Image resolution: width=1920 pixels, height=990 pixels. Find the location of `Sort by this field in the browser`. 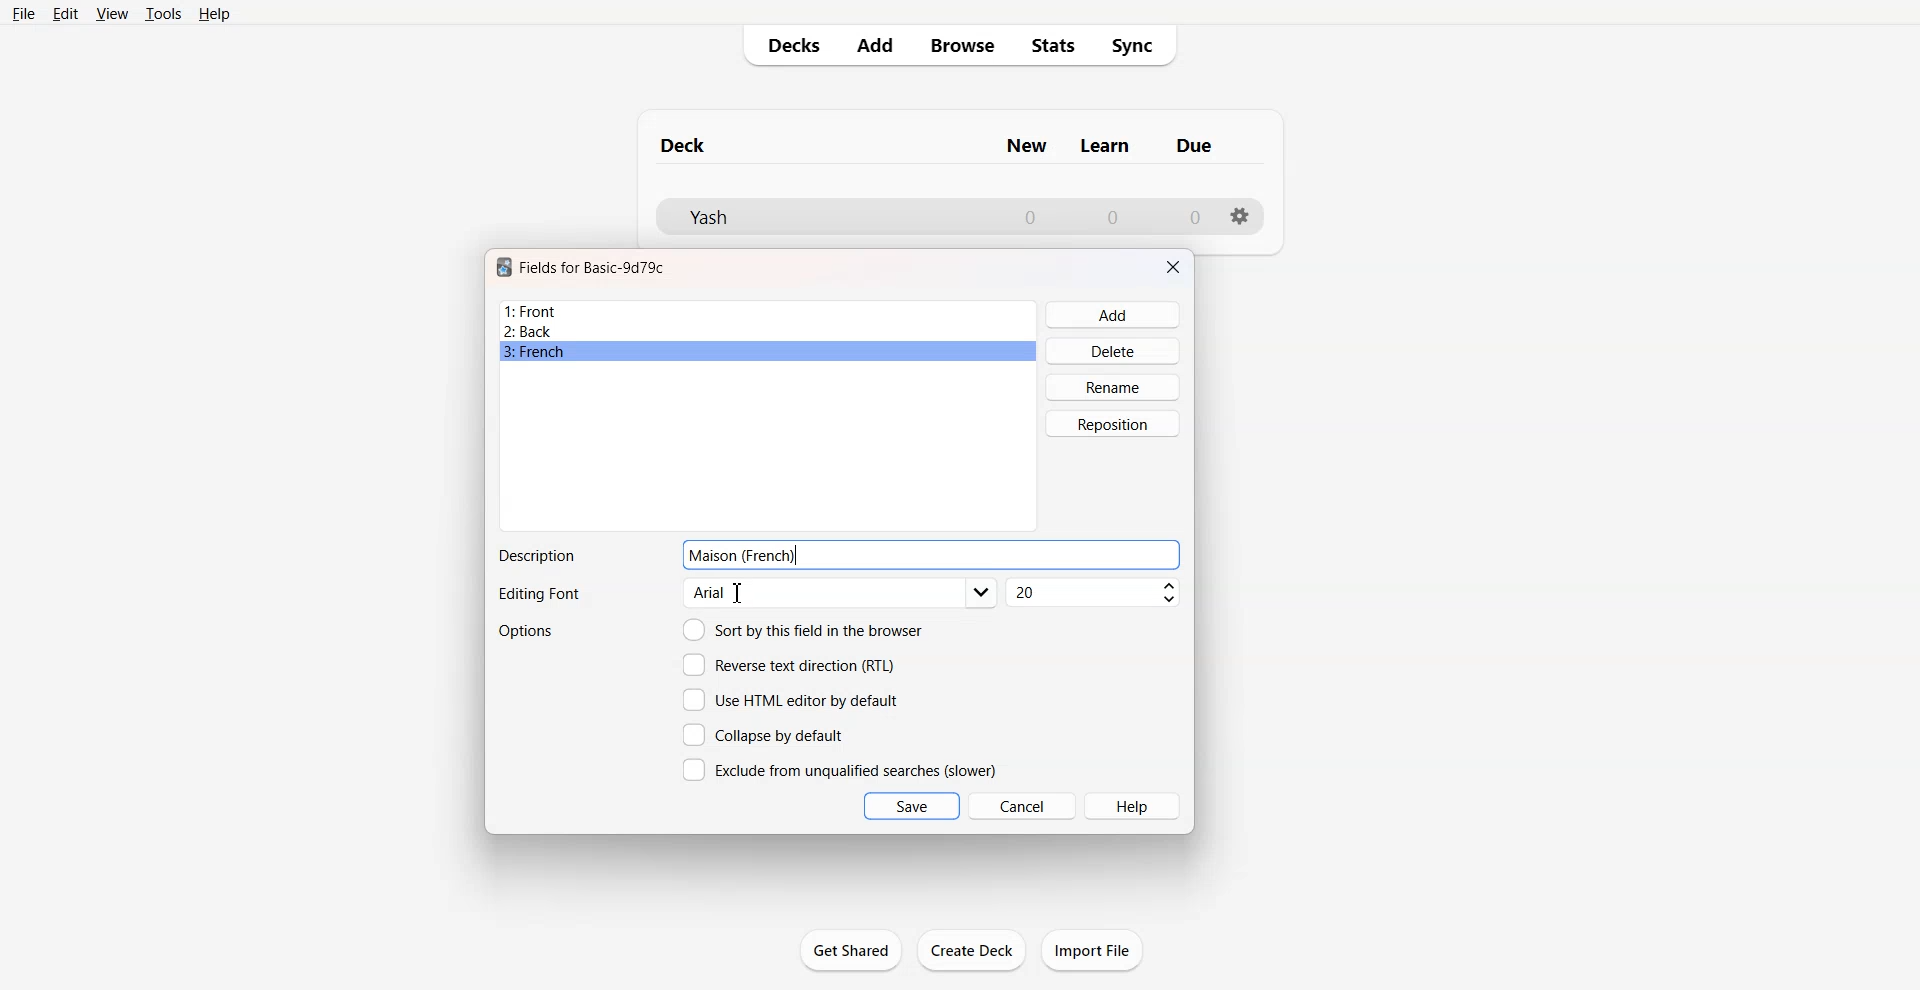

Sort by this field in the browser is located at coordinates (803, 629).